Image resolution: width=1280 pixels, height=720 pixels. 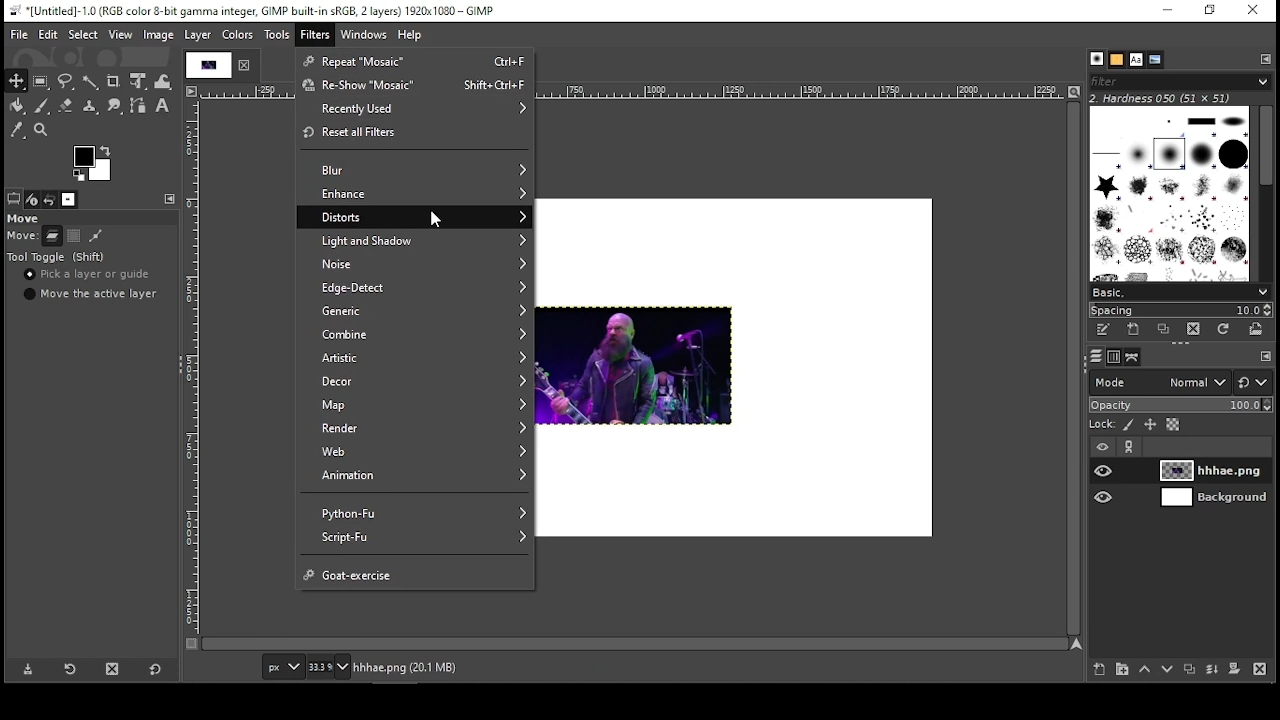 What do you see at coordinates (1158, 384) in the screenshot?
I see `mode` at bounding box center [1158, 384].